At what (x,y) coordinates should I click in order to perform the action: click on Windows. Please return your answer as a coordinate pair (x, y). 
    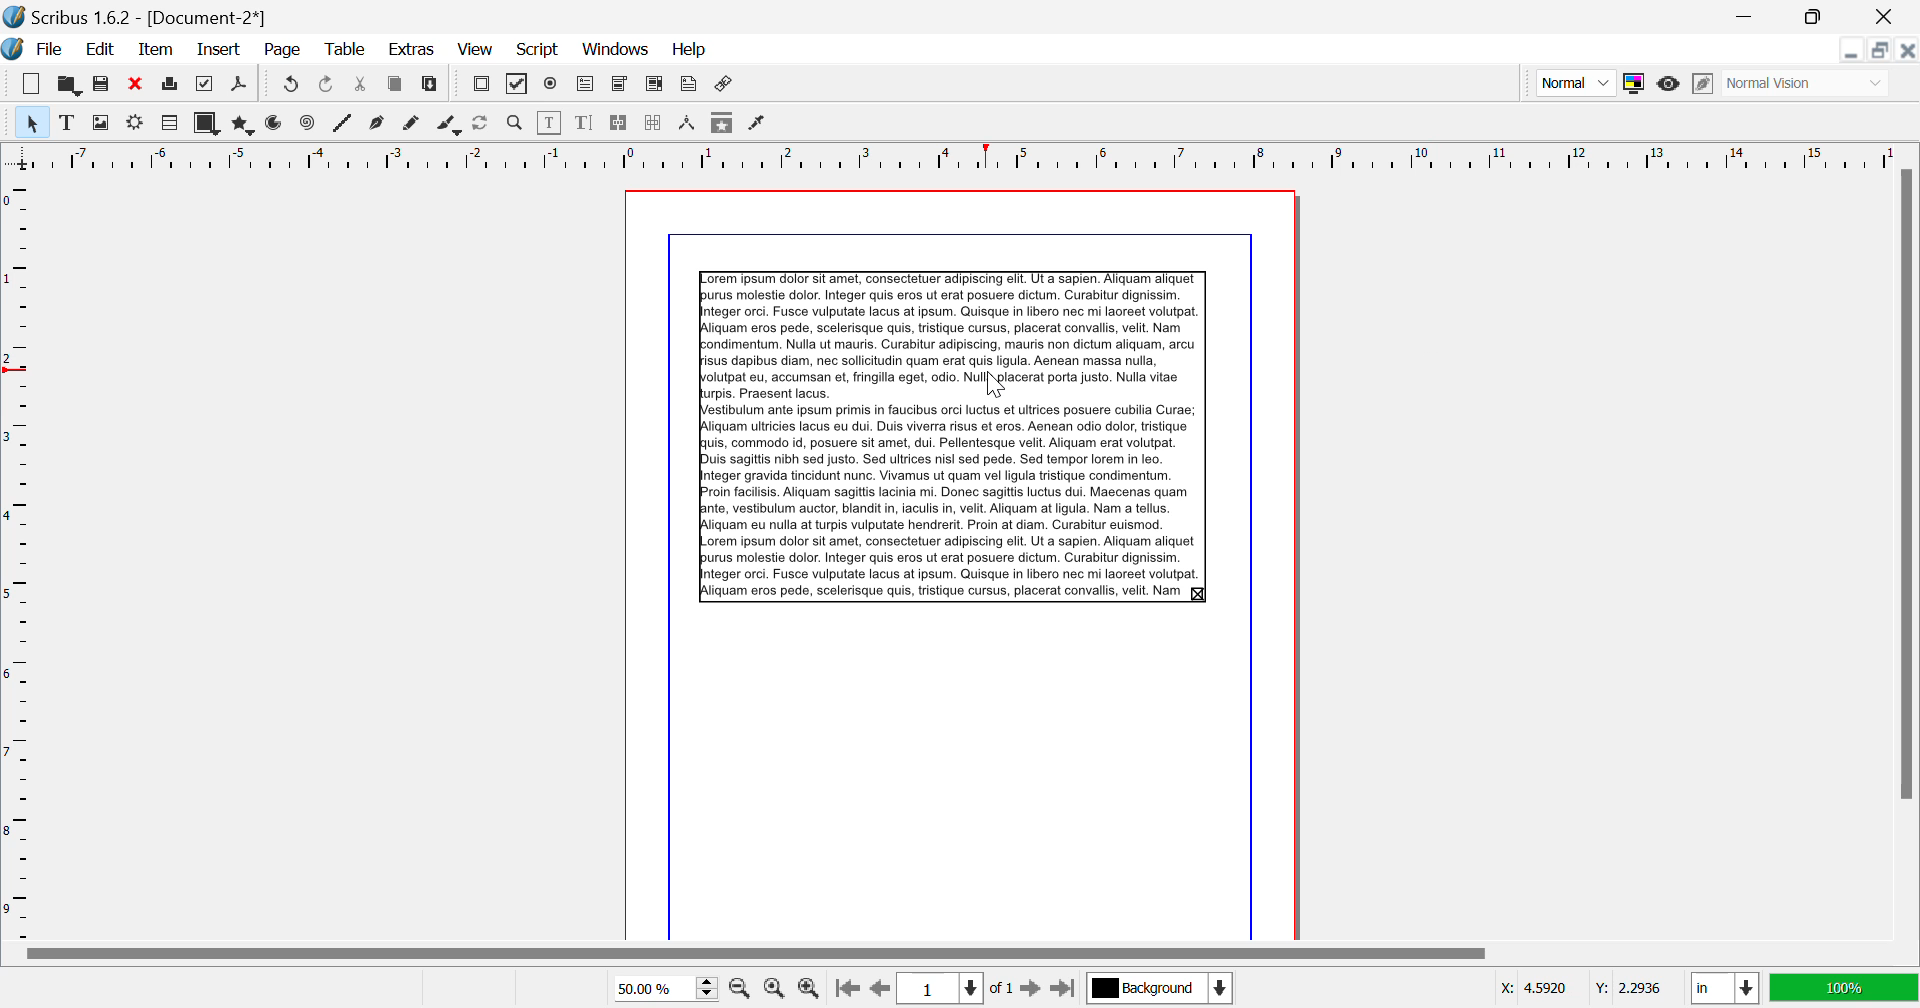
    Looking at the image, I should click on (616, 49).